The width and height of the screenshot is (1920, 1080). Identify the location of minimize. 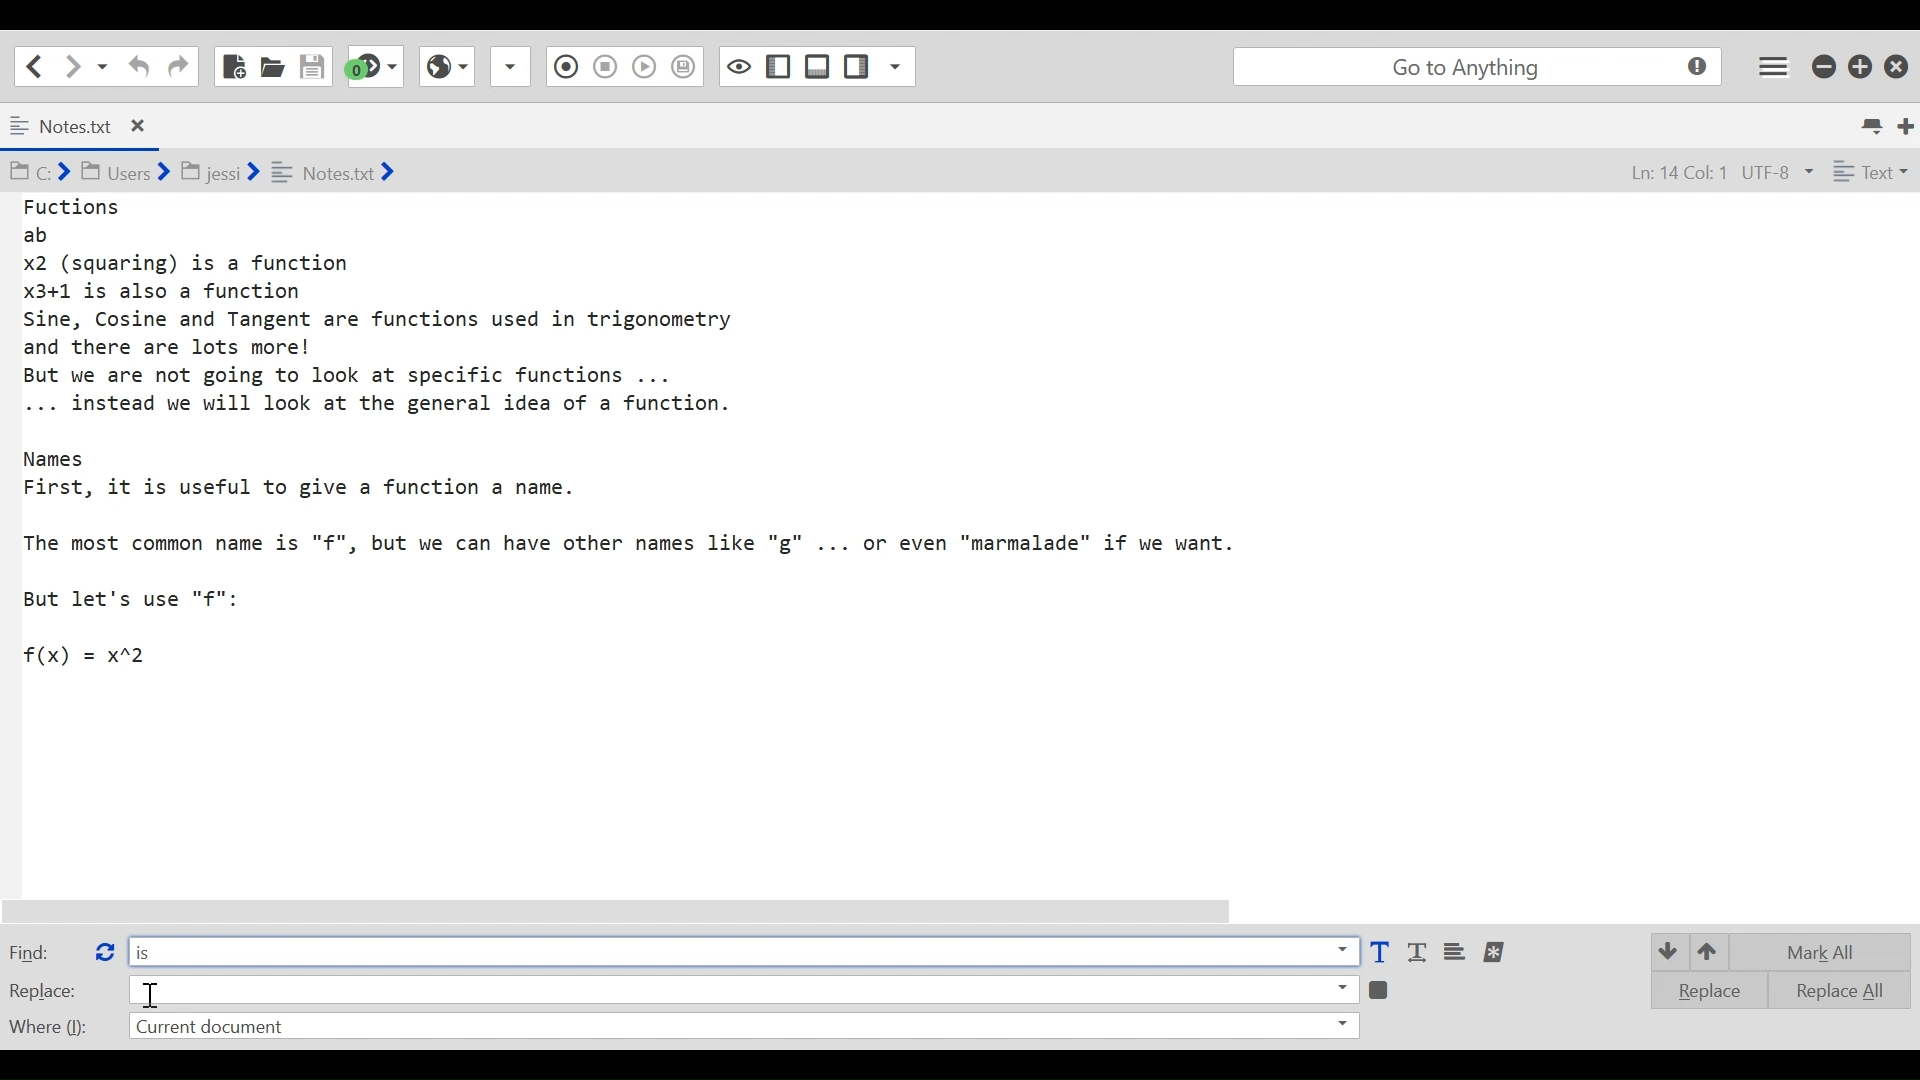
(1826, 64).